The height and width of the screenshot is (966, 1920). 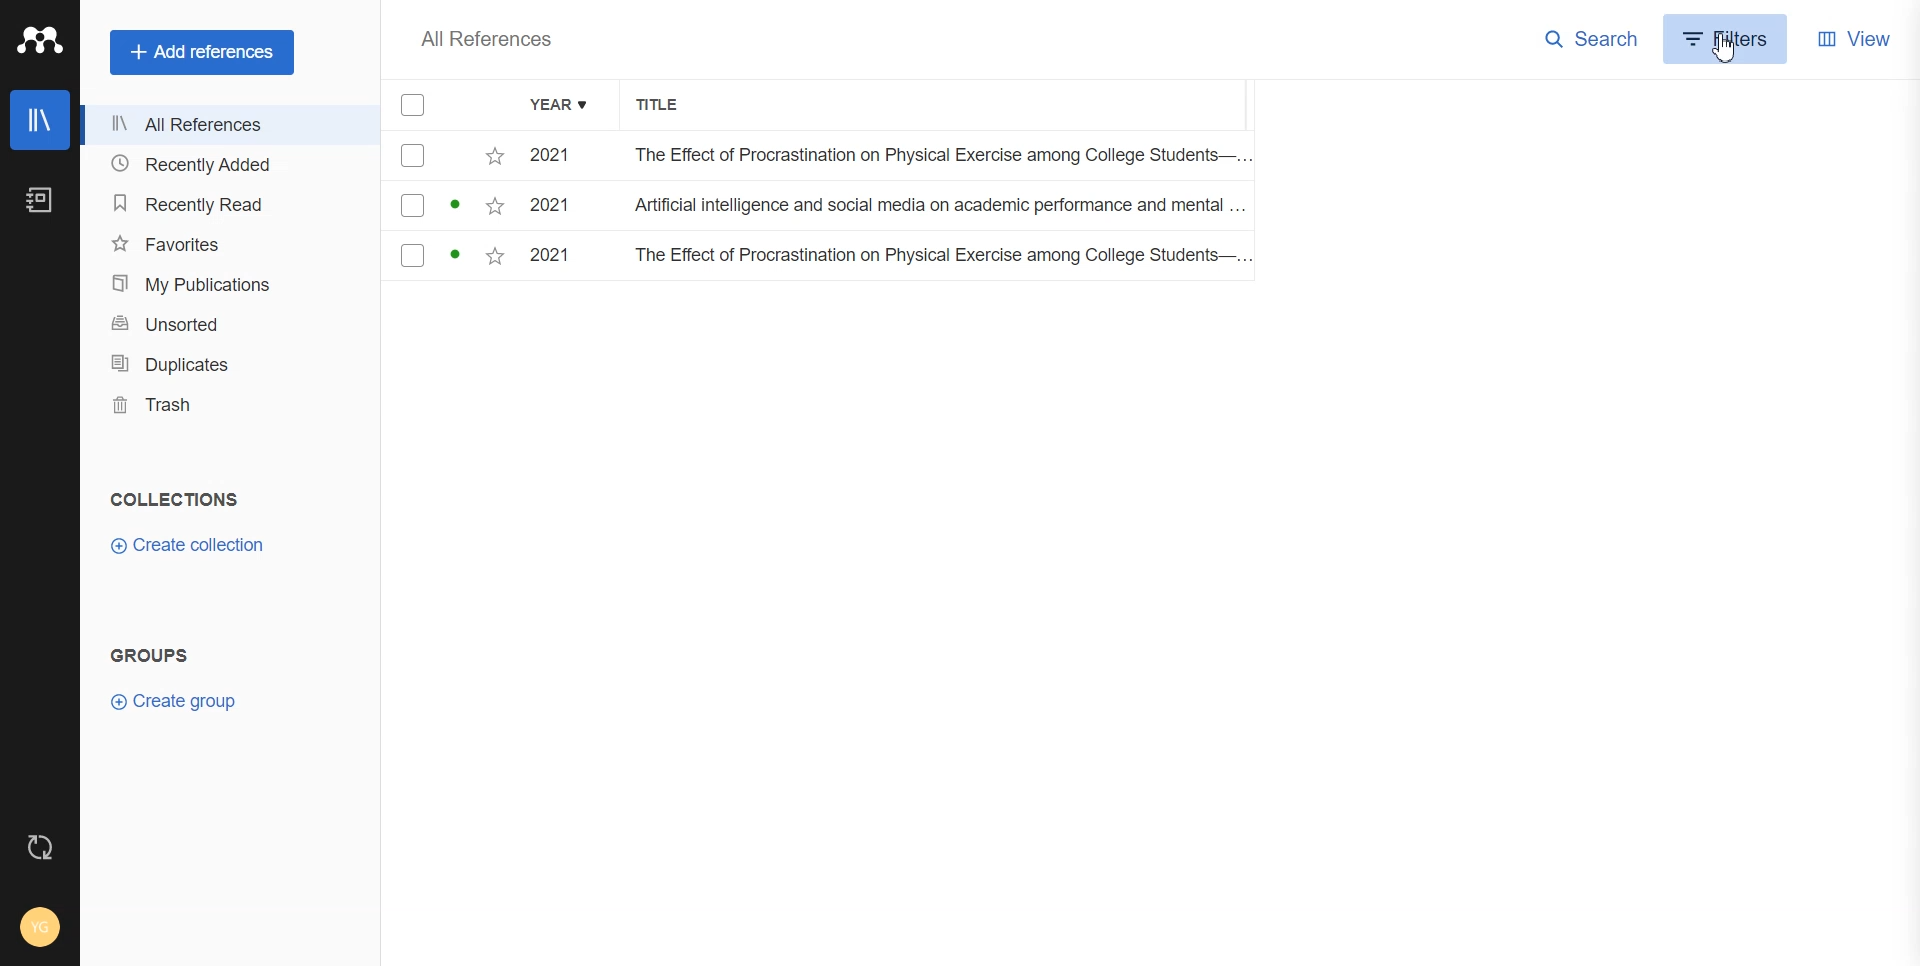 What do you see at coordinates (40, 41) in the screenshot?
I see `Logo` at bounding box center [40, 41].